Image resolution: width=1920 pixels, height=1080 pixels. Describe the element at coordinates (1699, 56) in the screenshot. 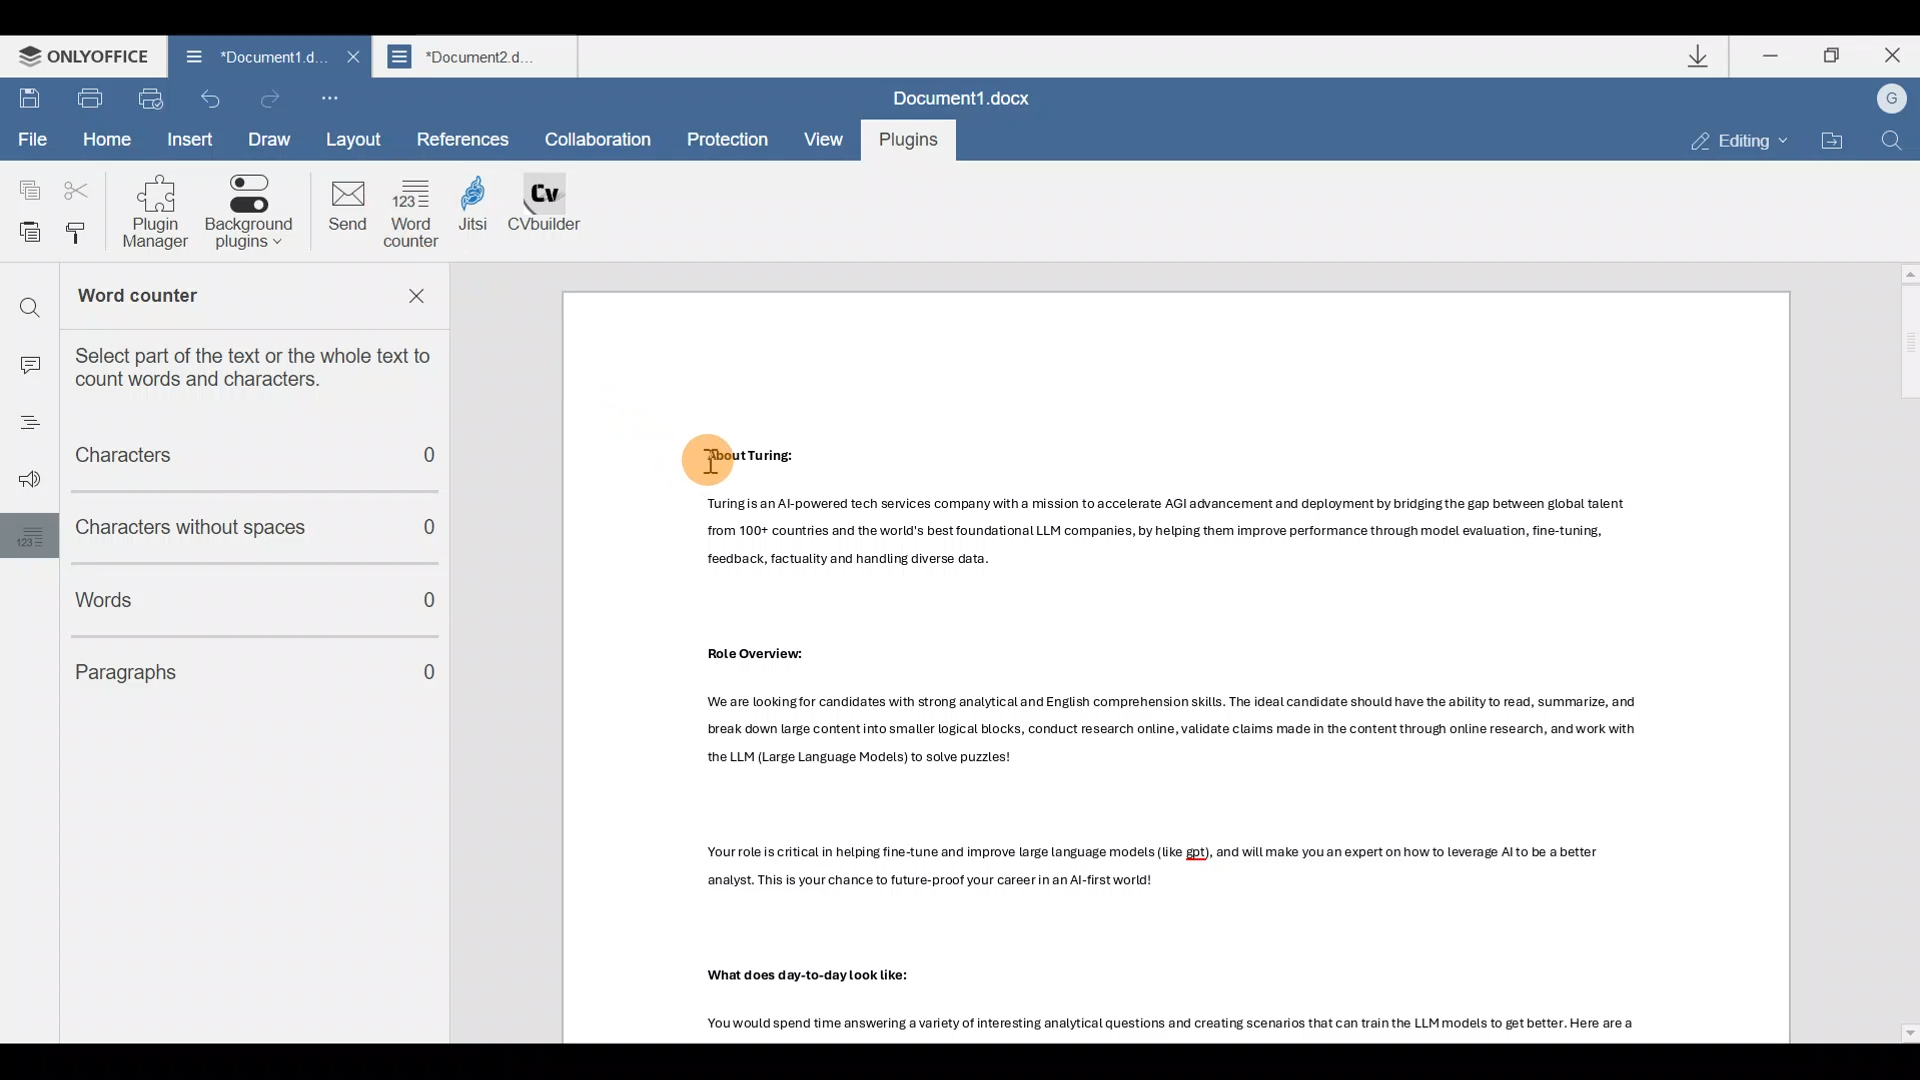

I see `Downloads` at that location.